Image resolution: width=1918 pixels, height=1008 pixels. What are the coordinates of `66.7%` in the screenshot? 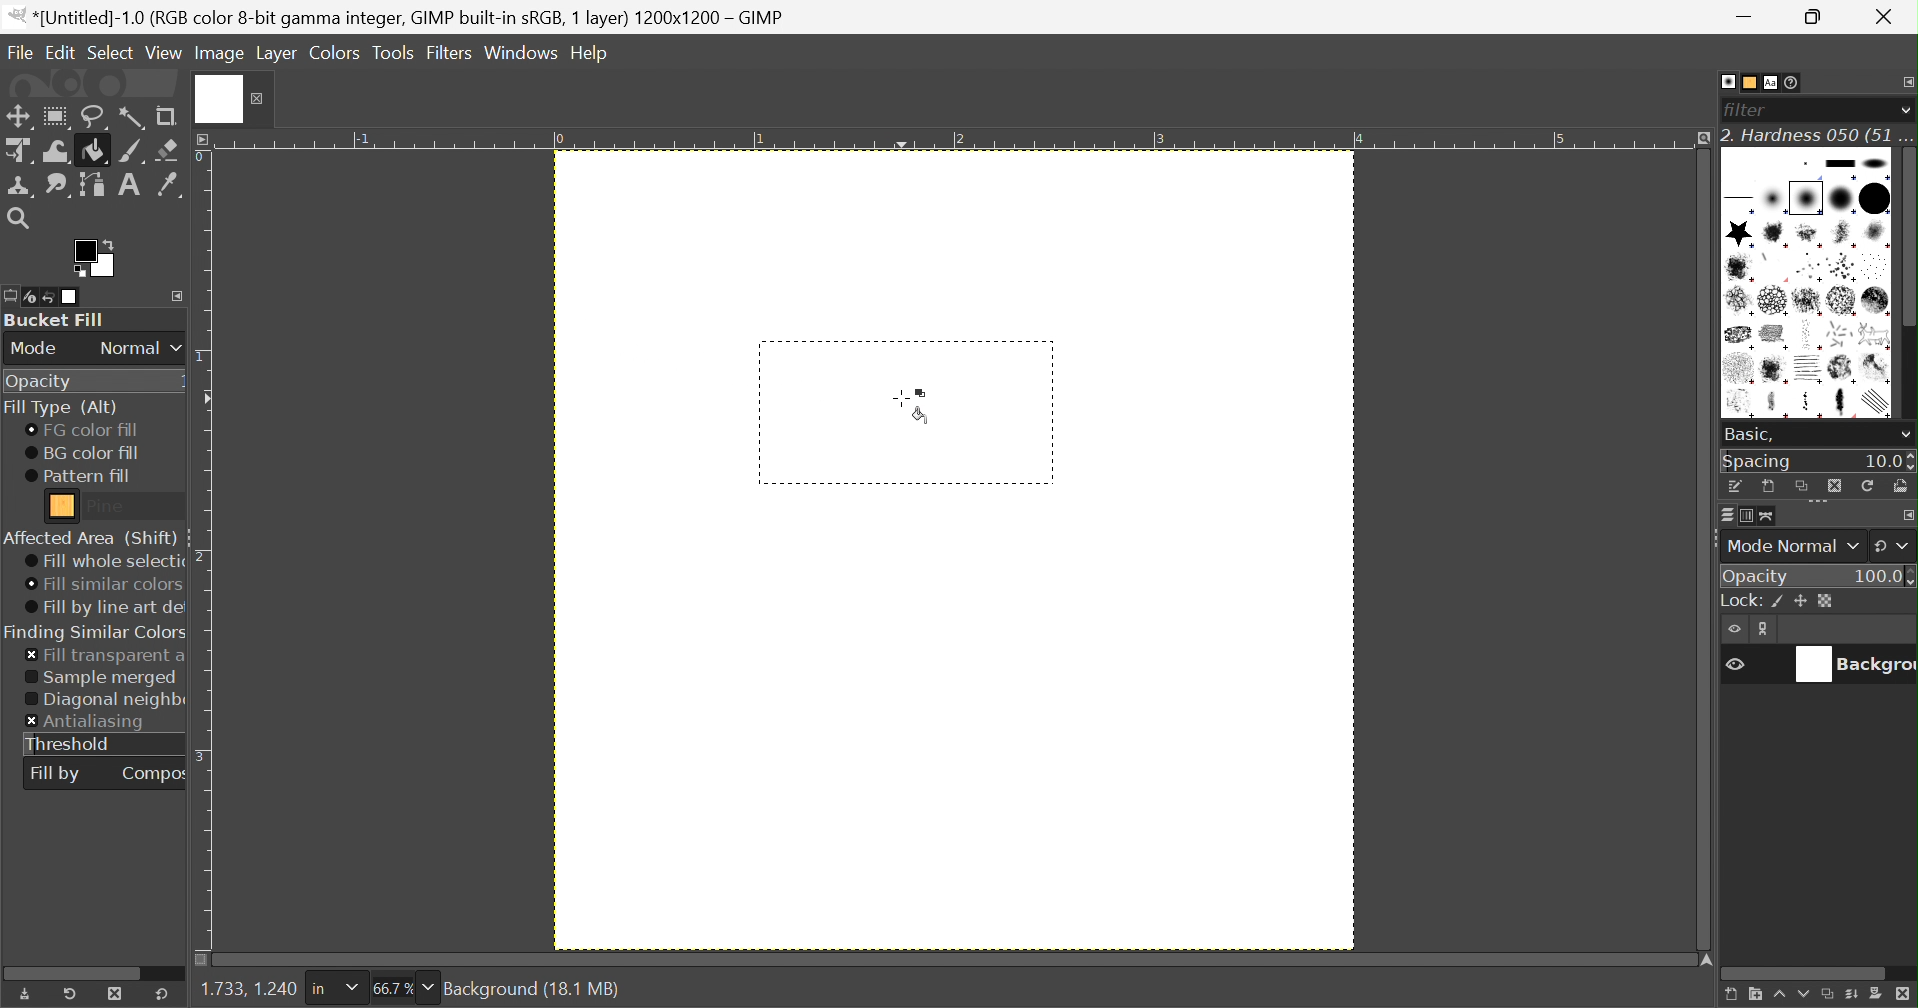 It's located at (392, 989).